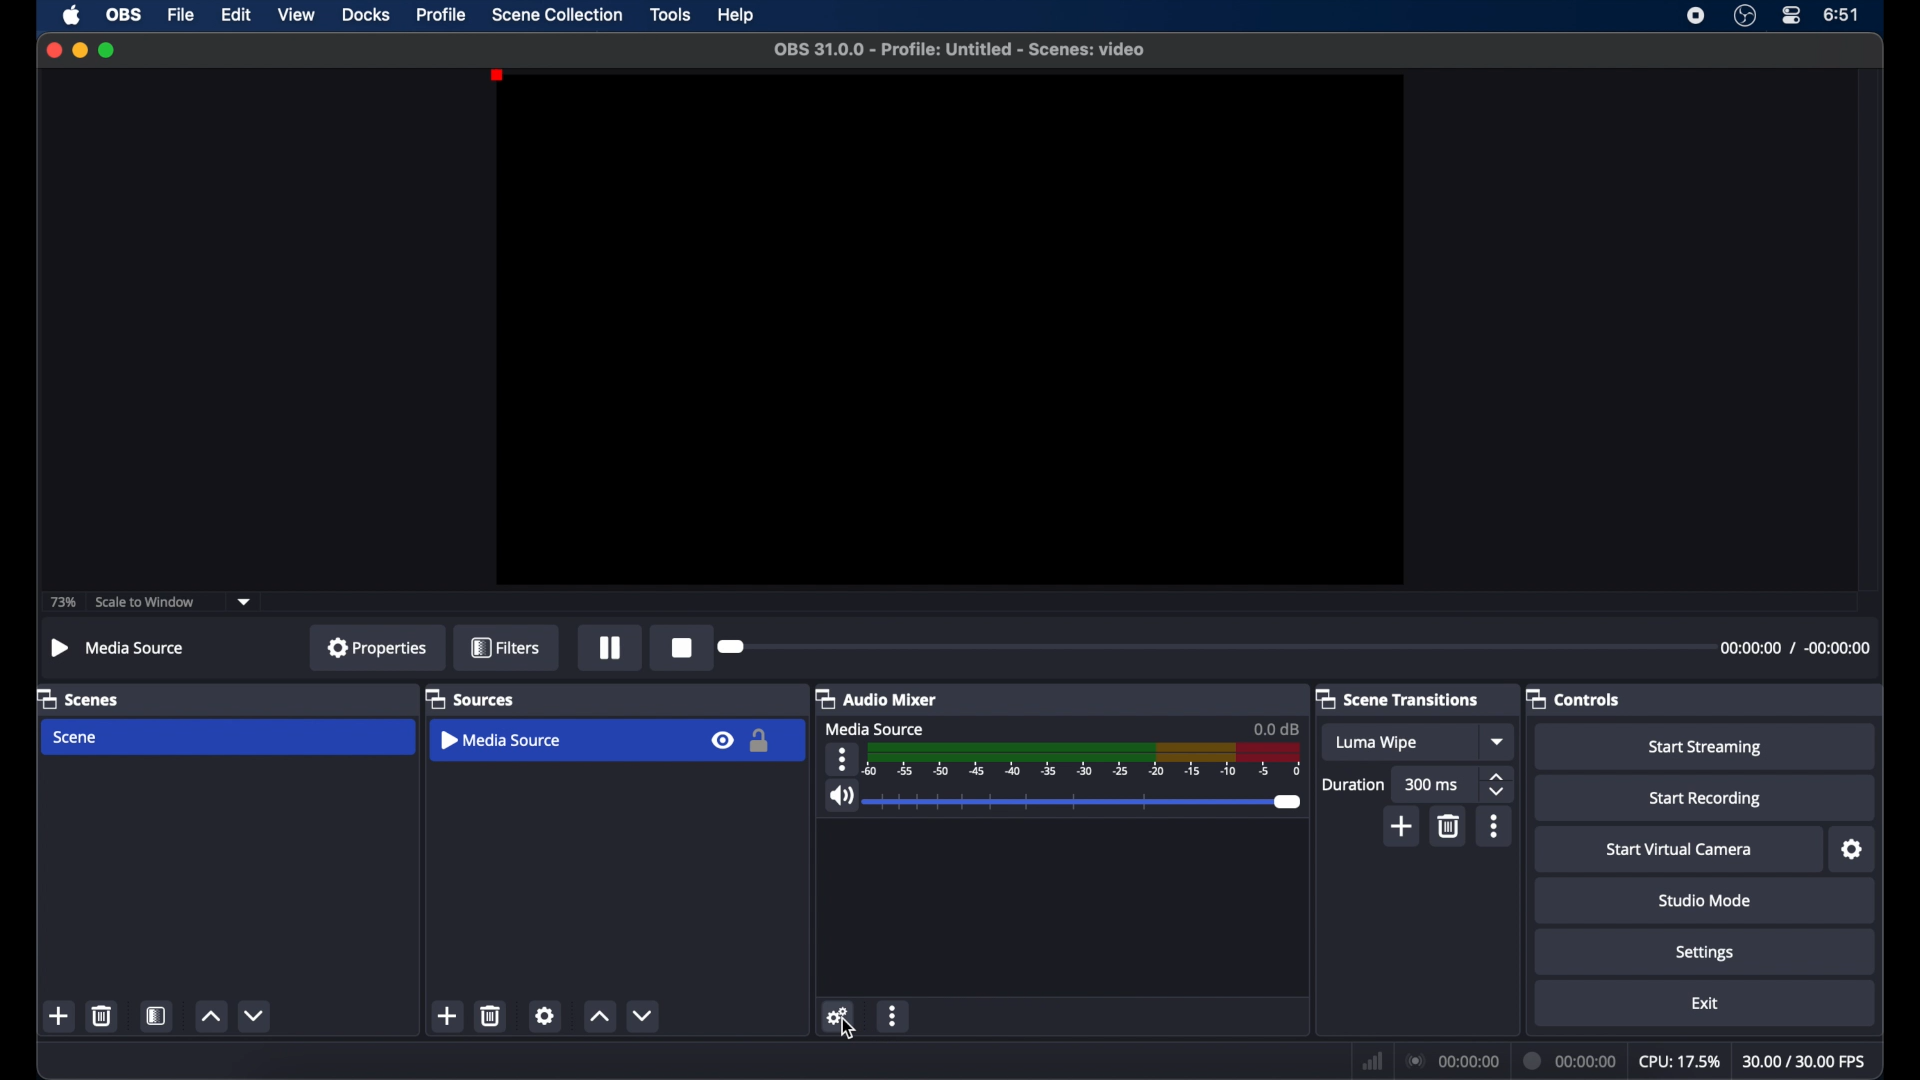 The height and width of the screenshot is (1080, 1920). Describe the element at coordinates (1398, 698) in the screenshot. I see `scene transitions` at that location.